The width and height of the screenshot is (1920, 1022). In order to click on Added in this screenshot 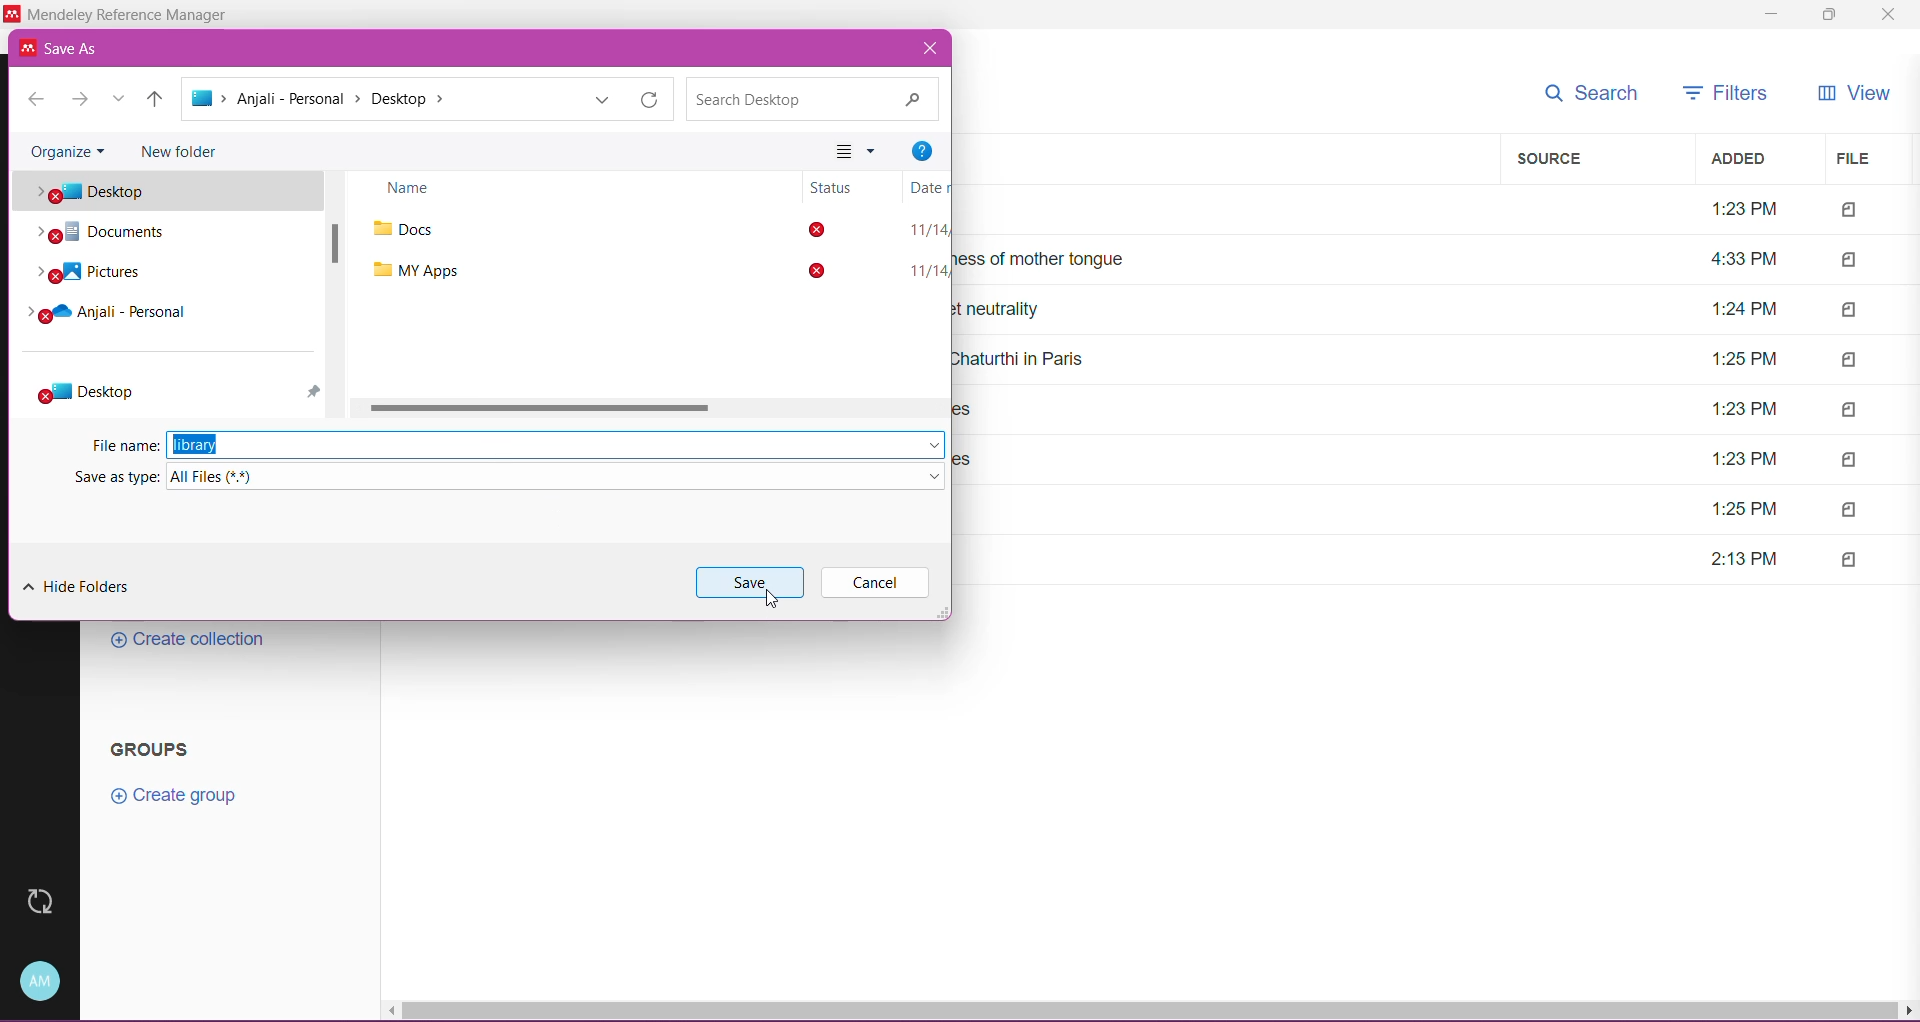, I will do `click(1755, 158)`.